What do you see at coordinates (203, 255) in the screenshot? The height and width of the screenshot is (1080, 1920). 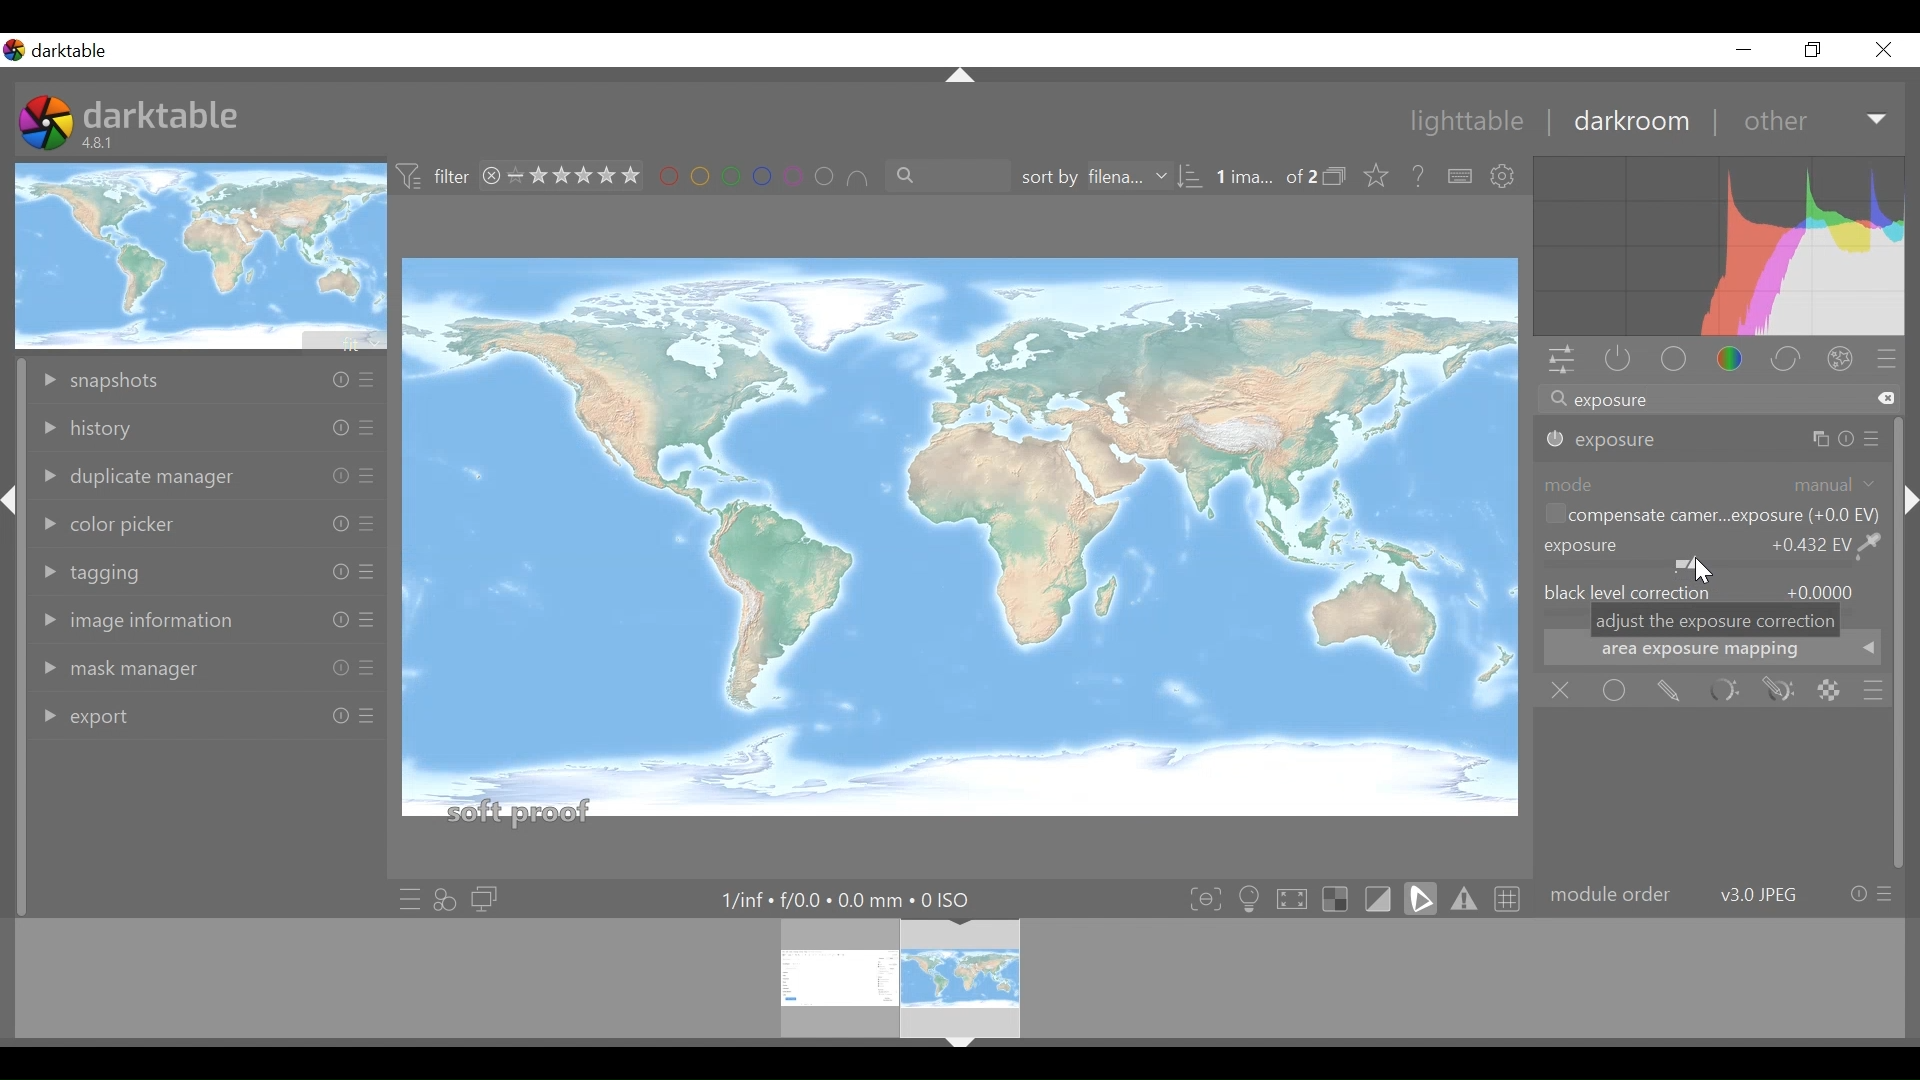 I see `image preview` at bounding box center [203, 255].